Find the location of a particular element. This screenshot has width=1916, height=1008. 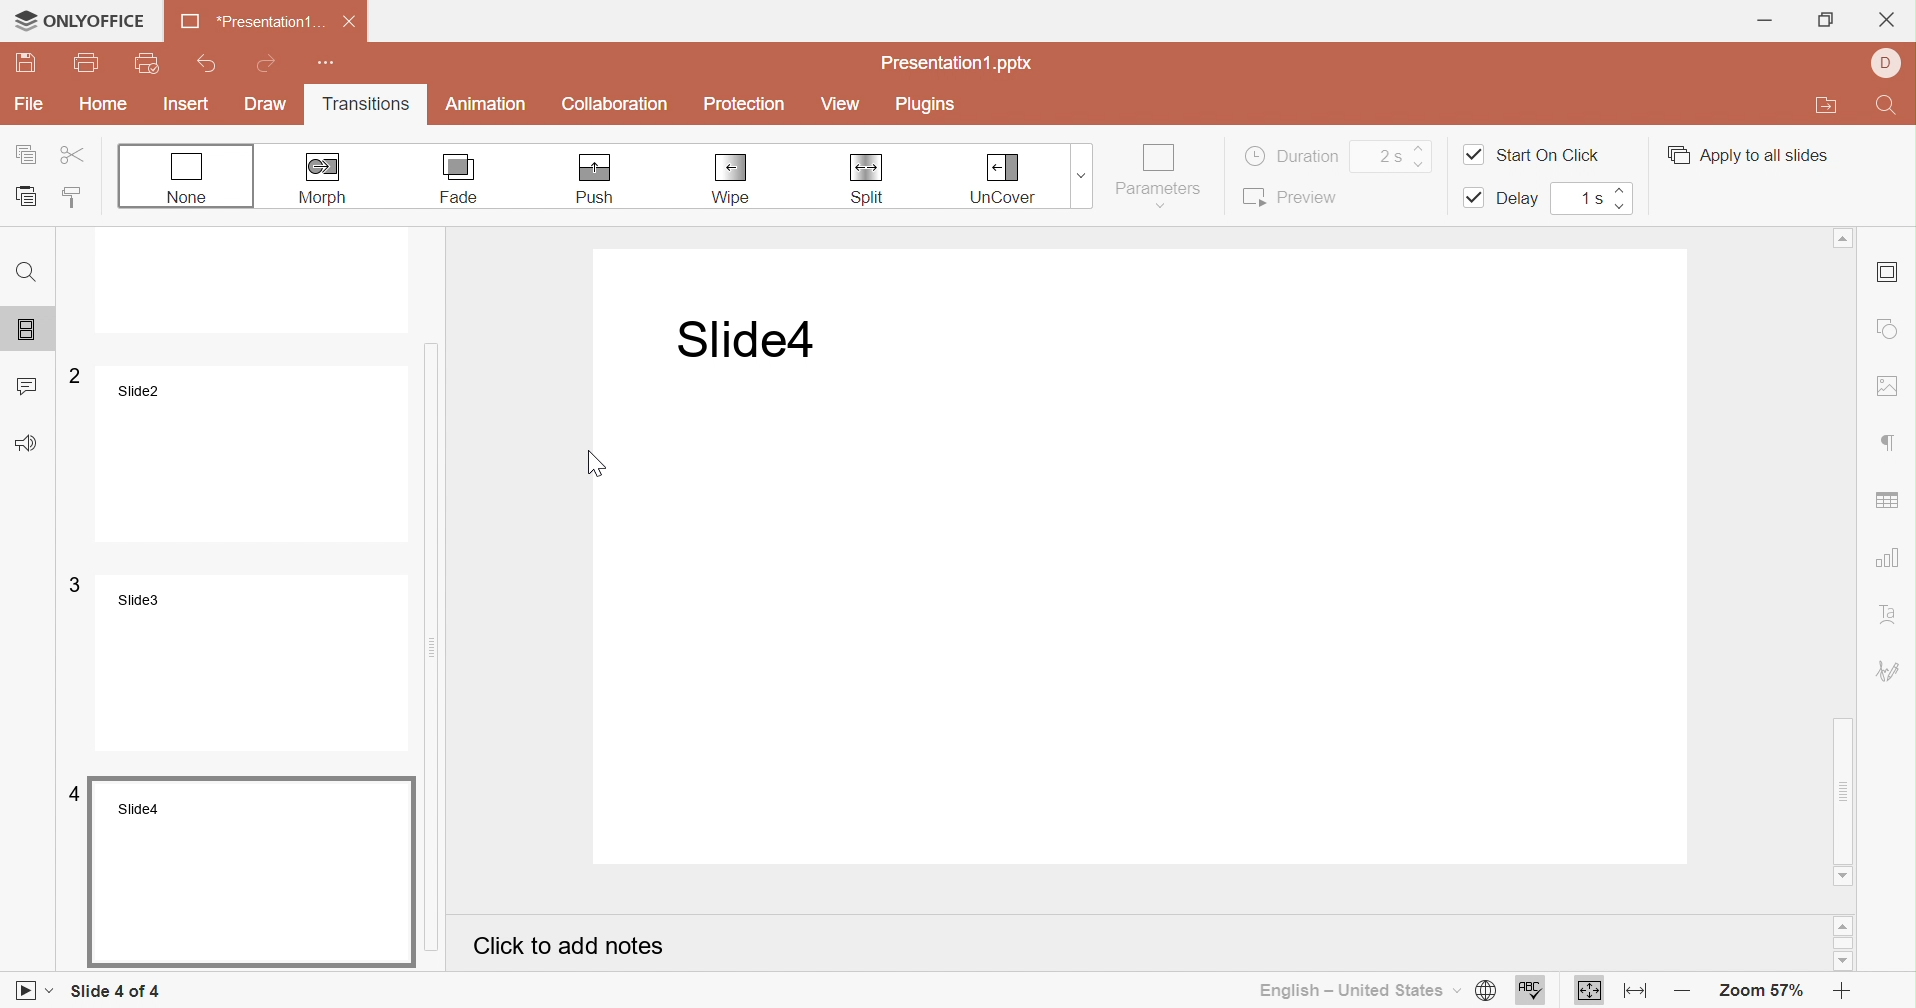

Draw is located at coordinates (267, 104).